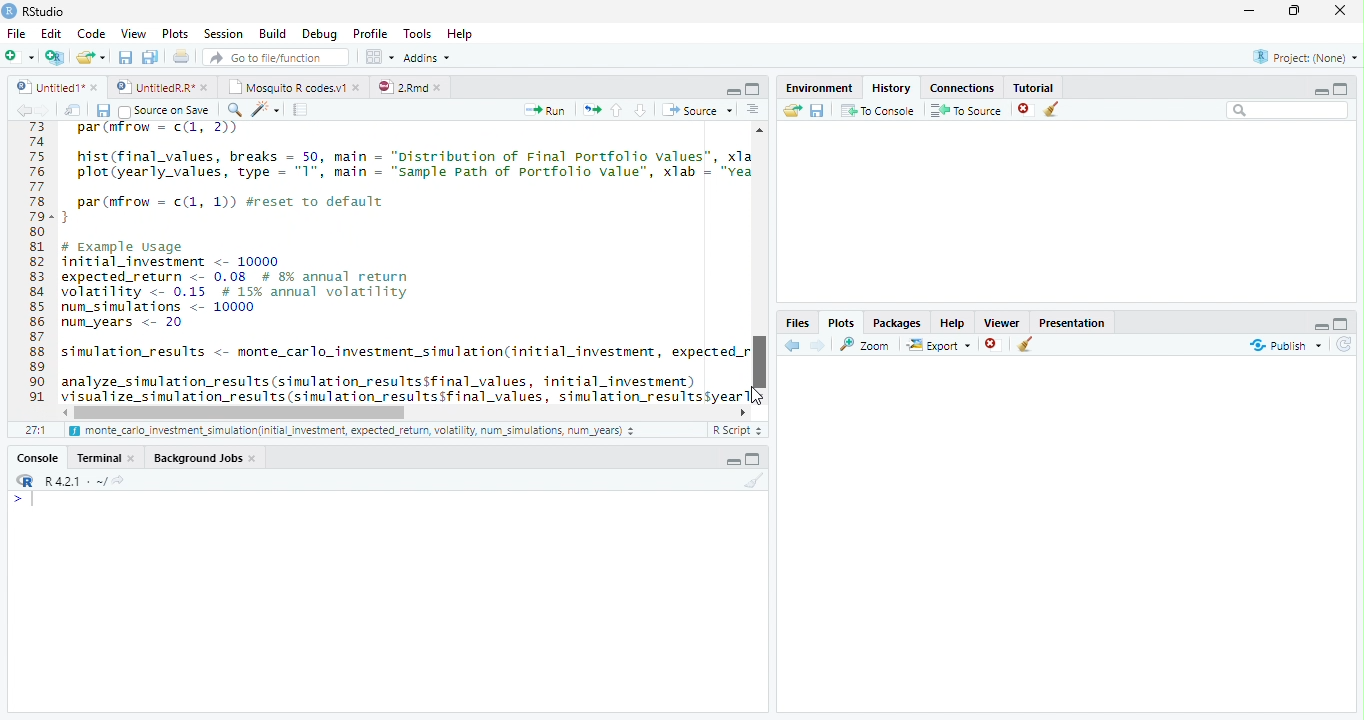 The image size is (1364, 720). What do you see at coordinates (266, 110) in the screenshot?
I see `Code Tools` at bounding box center [266, 110].